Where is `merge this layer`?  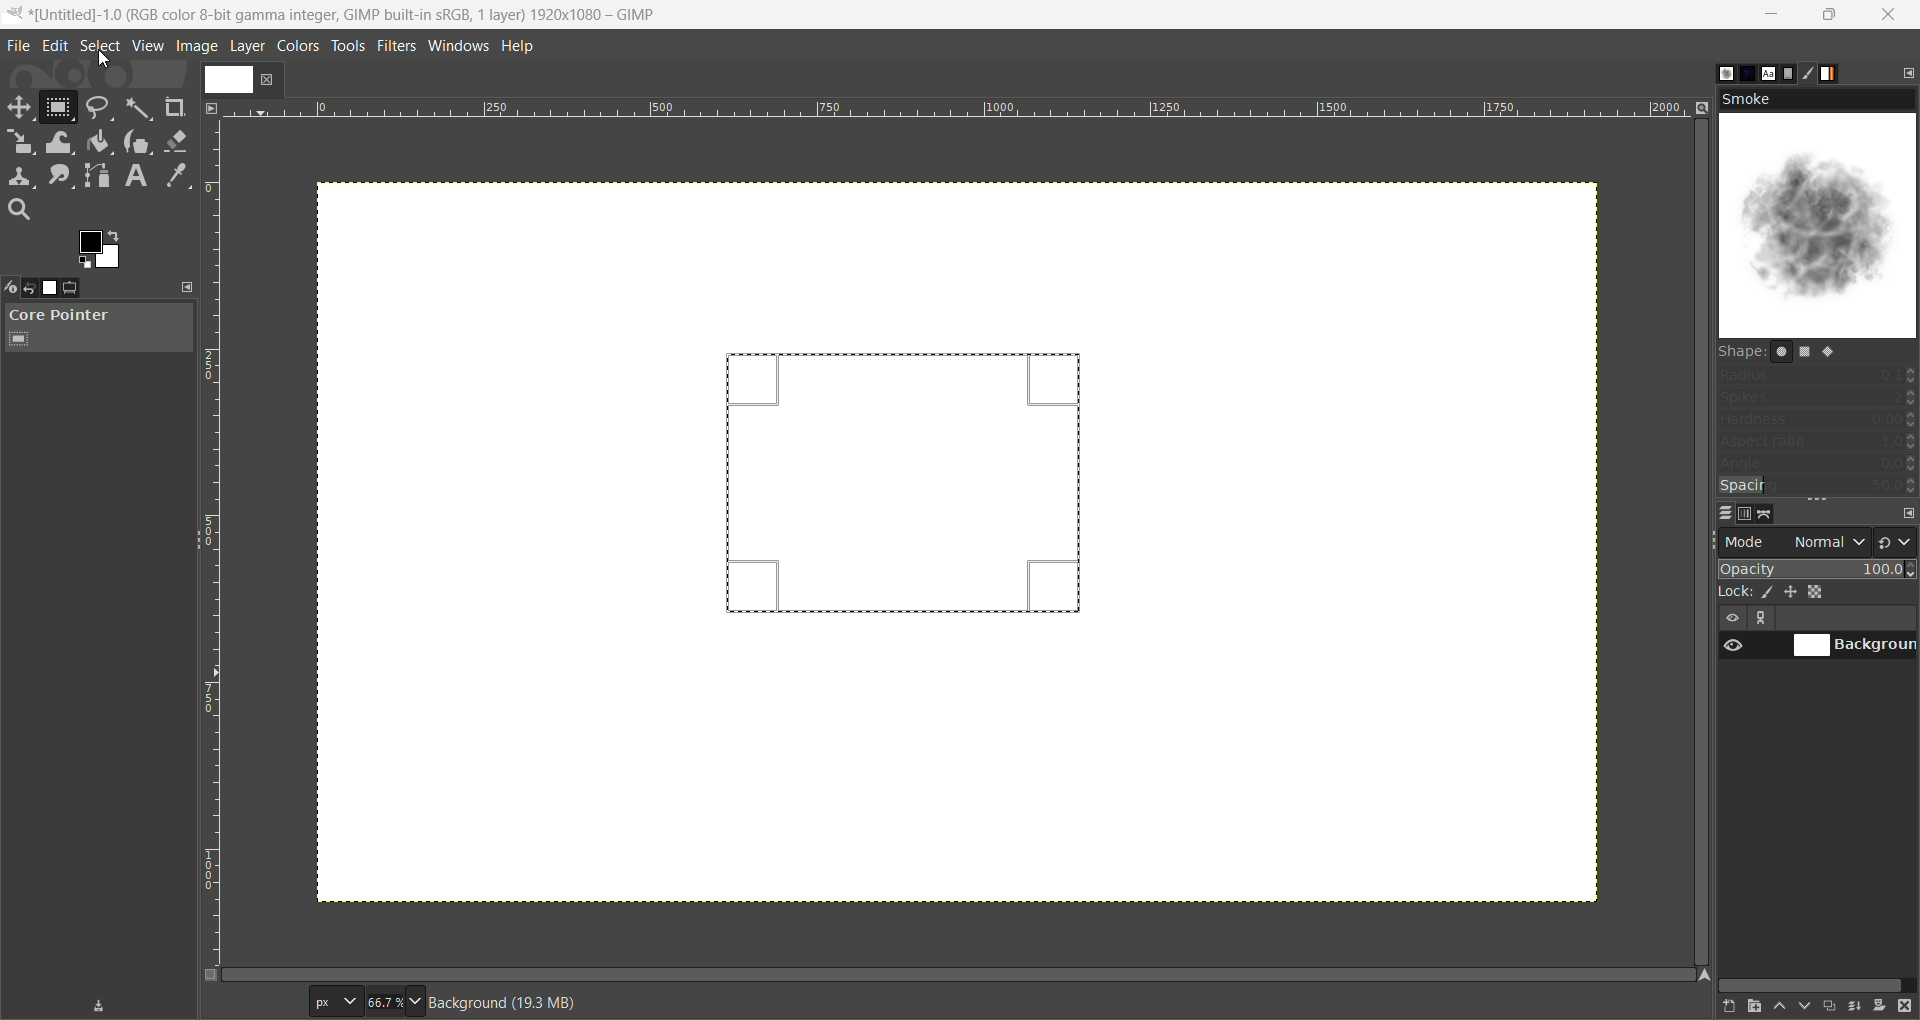
merge this layer is located at coordinates (1852, 1006).